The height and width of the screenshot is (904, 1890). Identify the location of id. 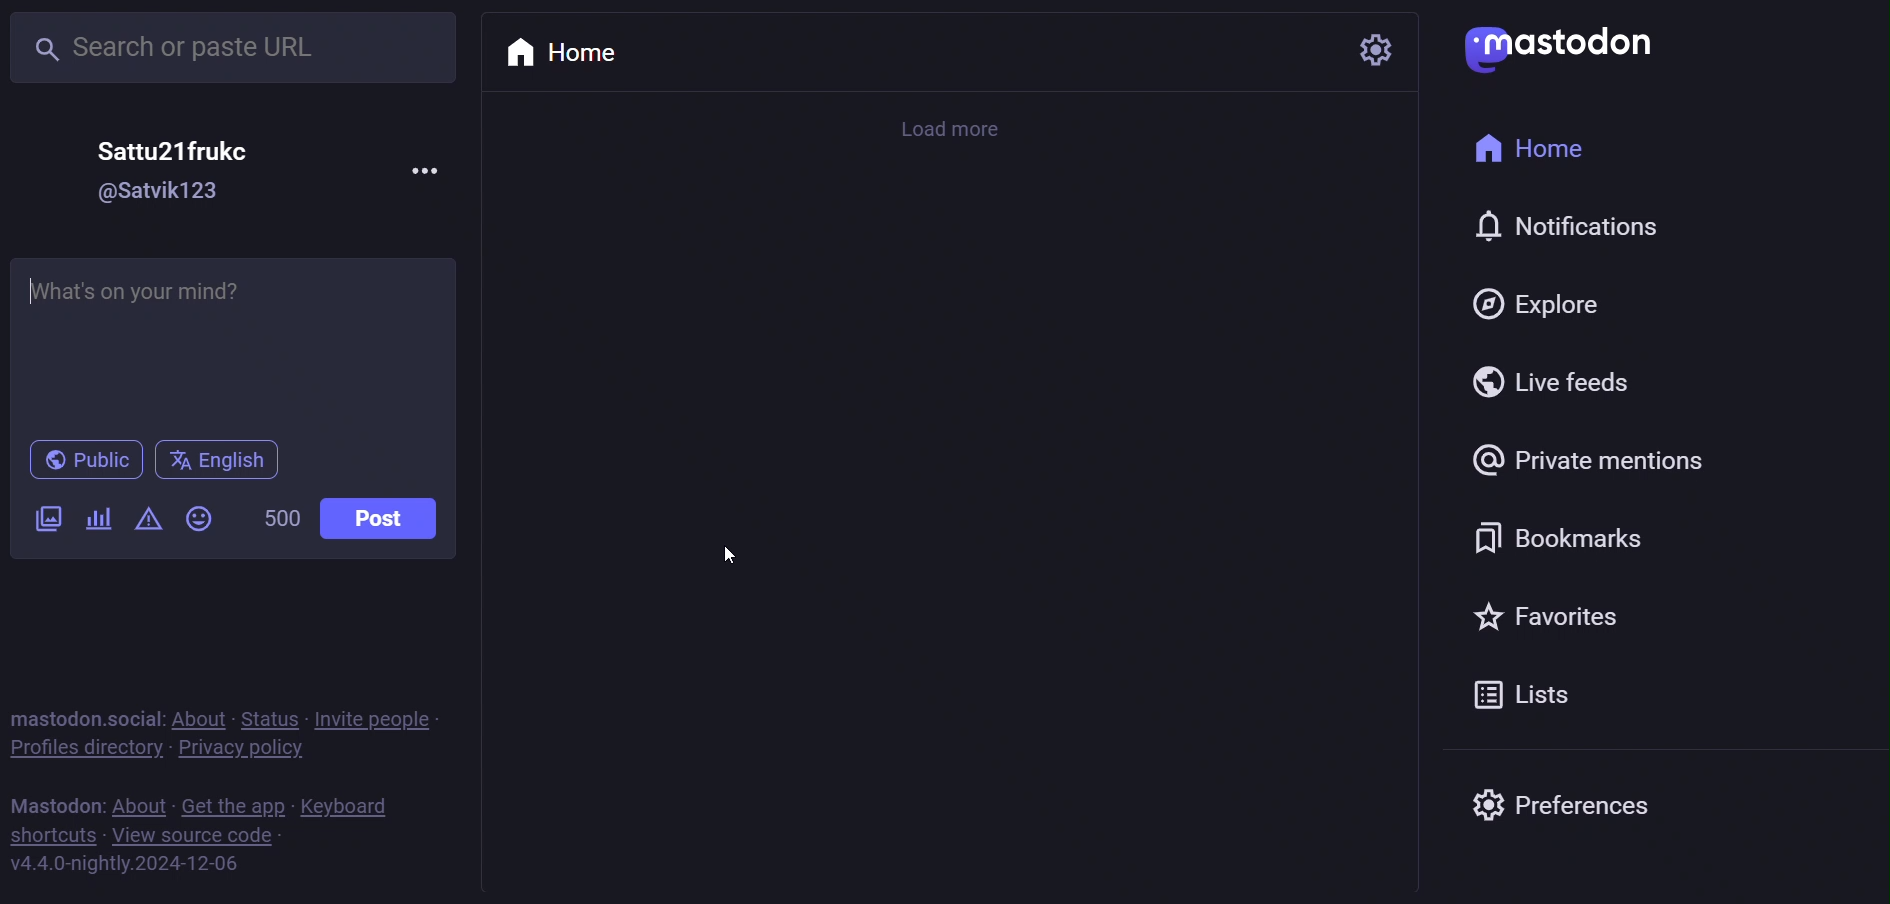
(161, 196).